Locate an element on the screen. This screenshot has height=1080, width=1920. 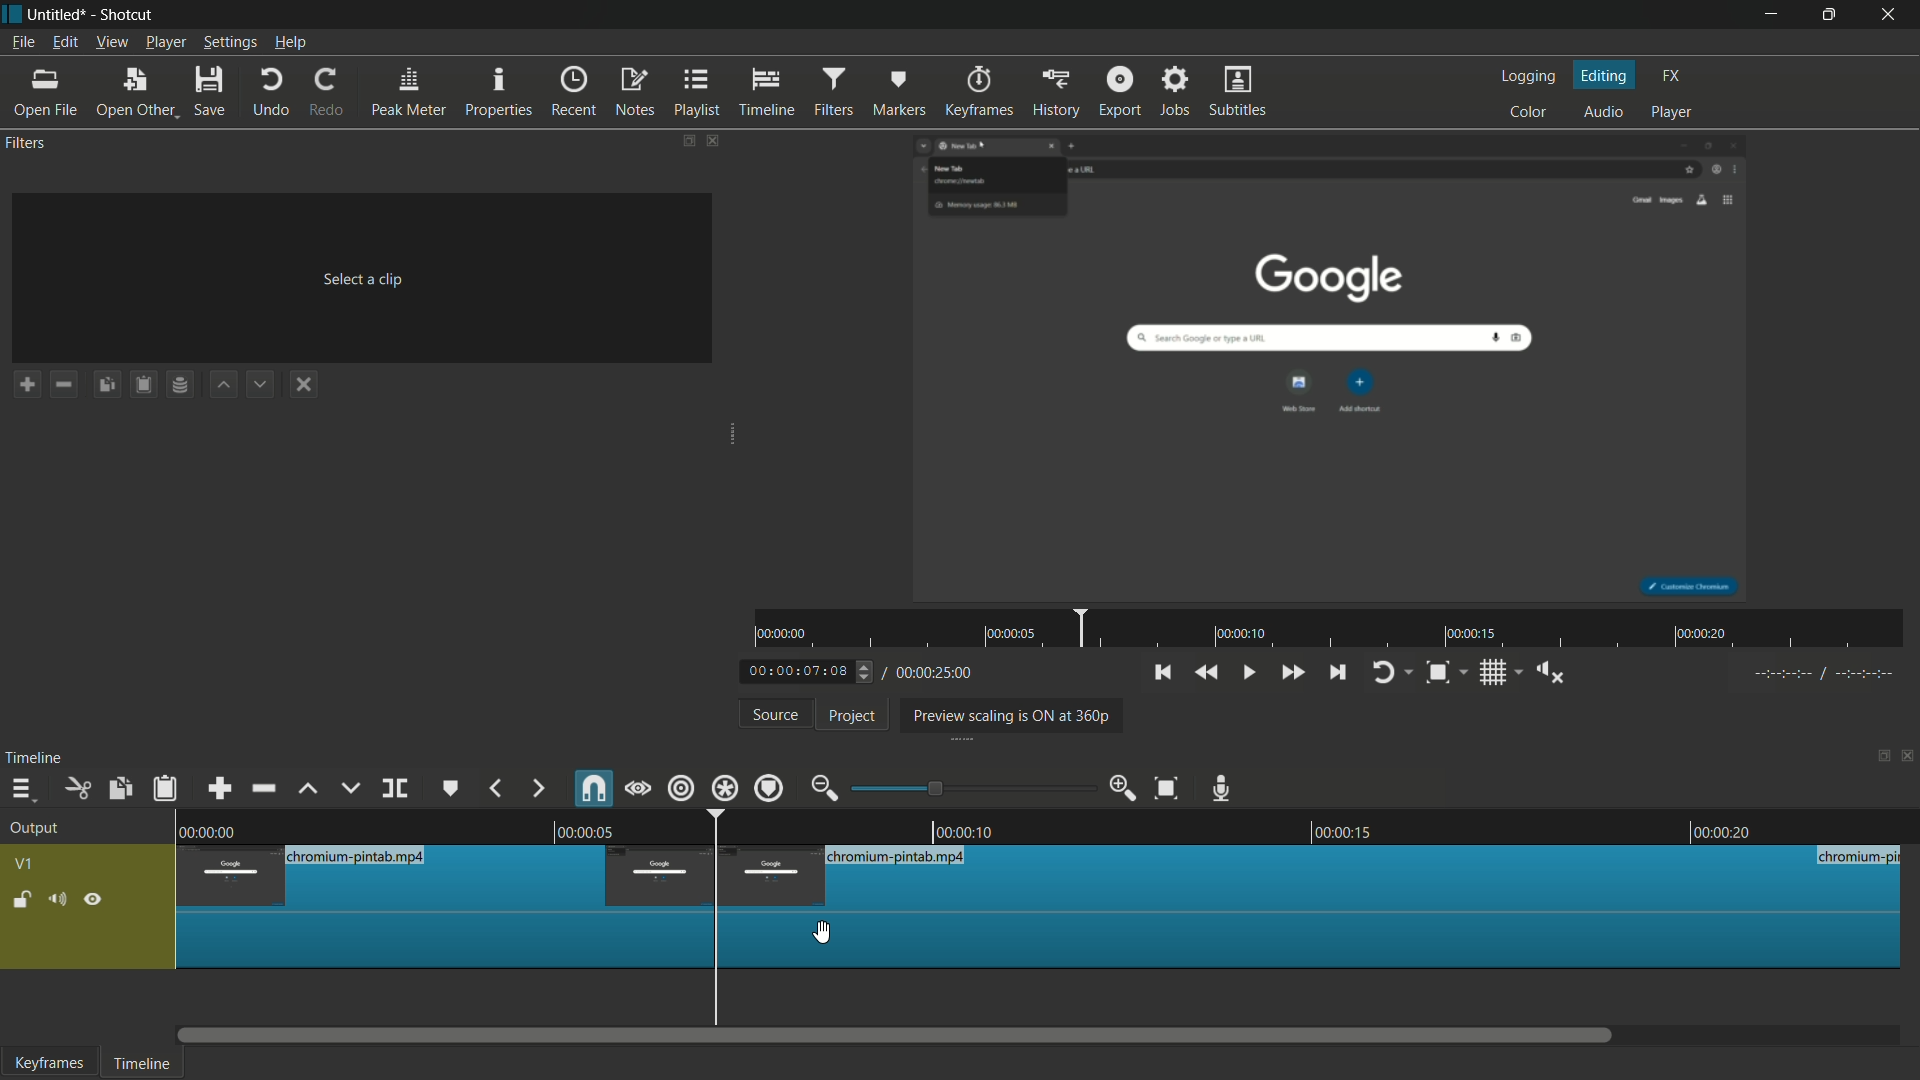
deselect a filter is located at coordinates (303, 384).